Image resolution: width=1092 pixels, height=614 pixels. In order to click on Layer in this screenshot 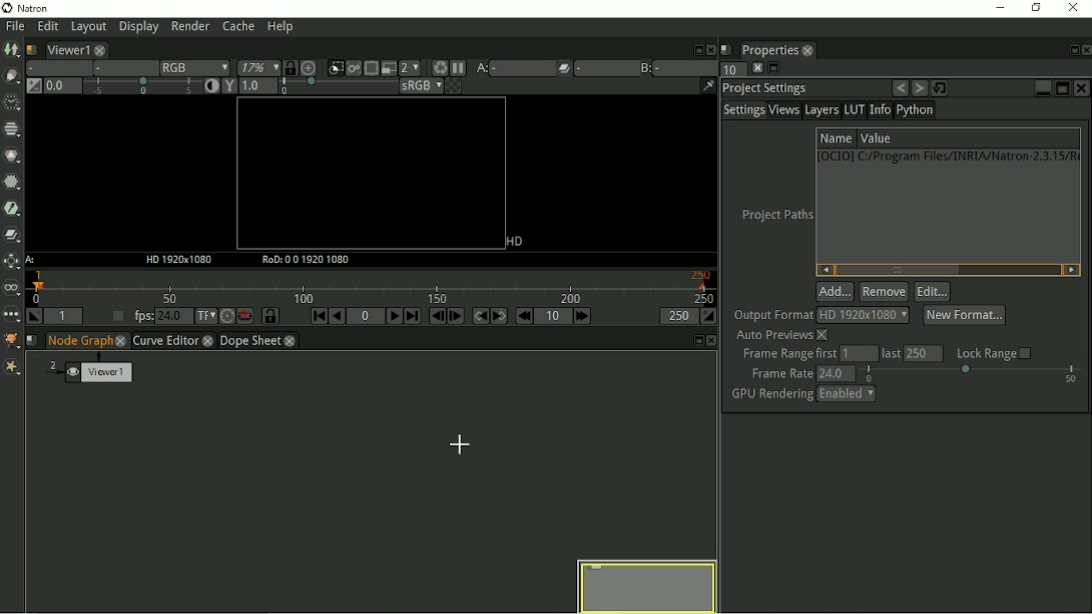, I will do `click(55, 68)`.